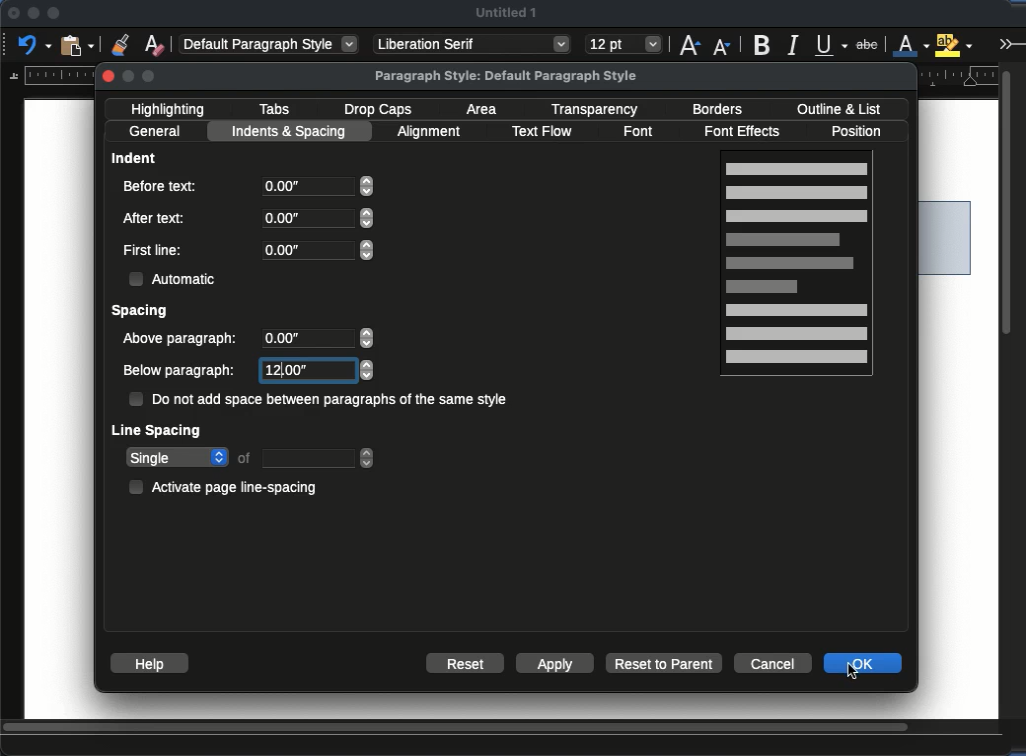  Describe the element at coordinates (954, 43) in the screenshot. I see `highlight color` at that location.